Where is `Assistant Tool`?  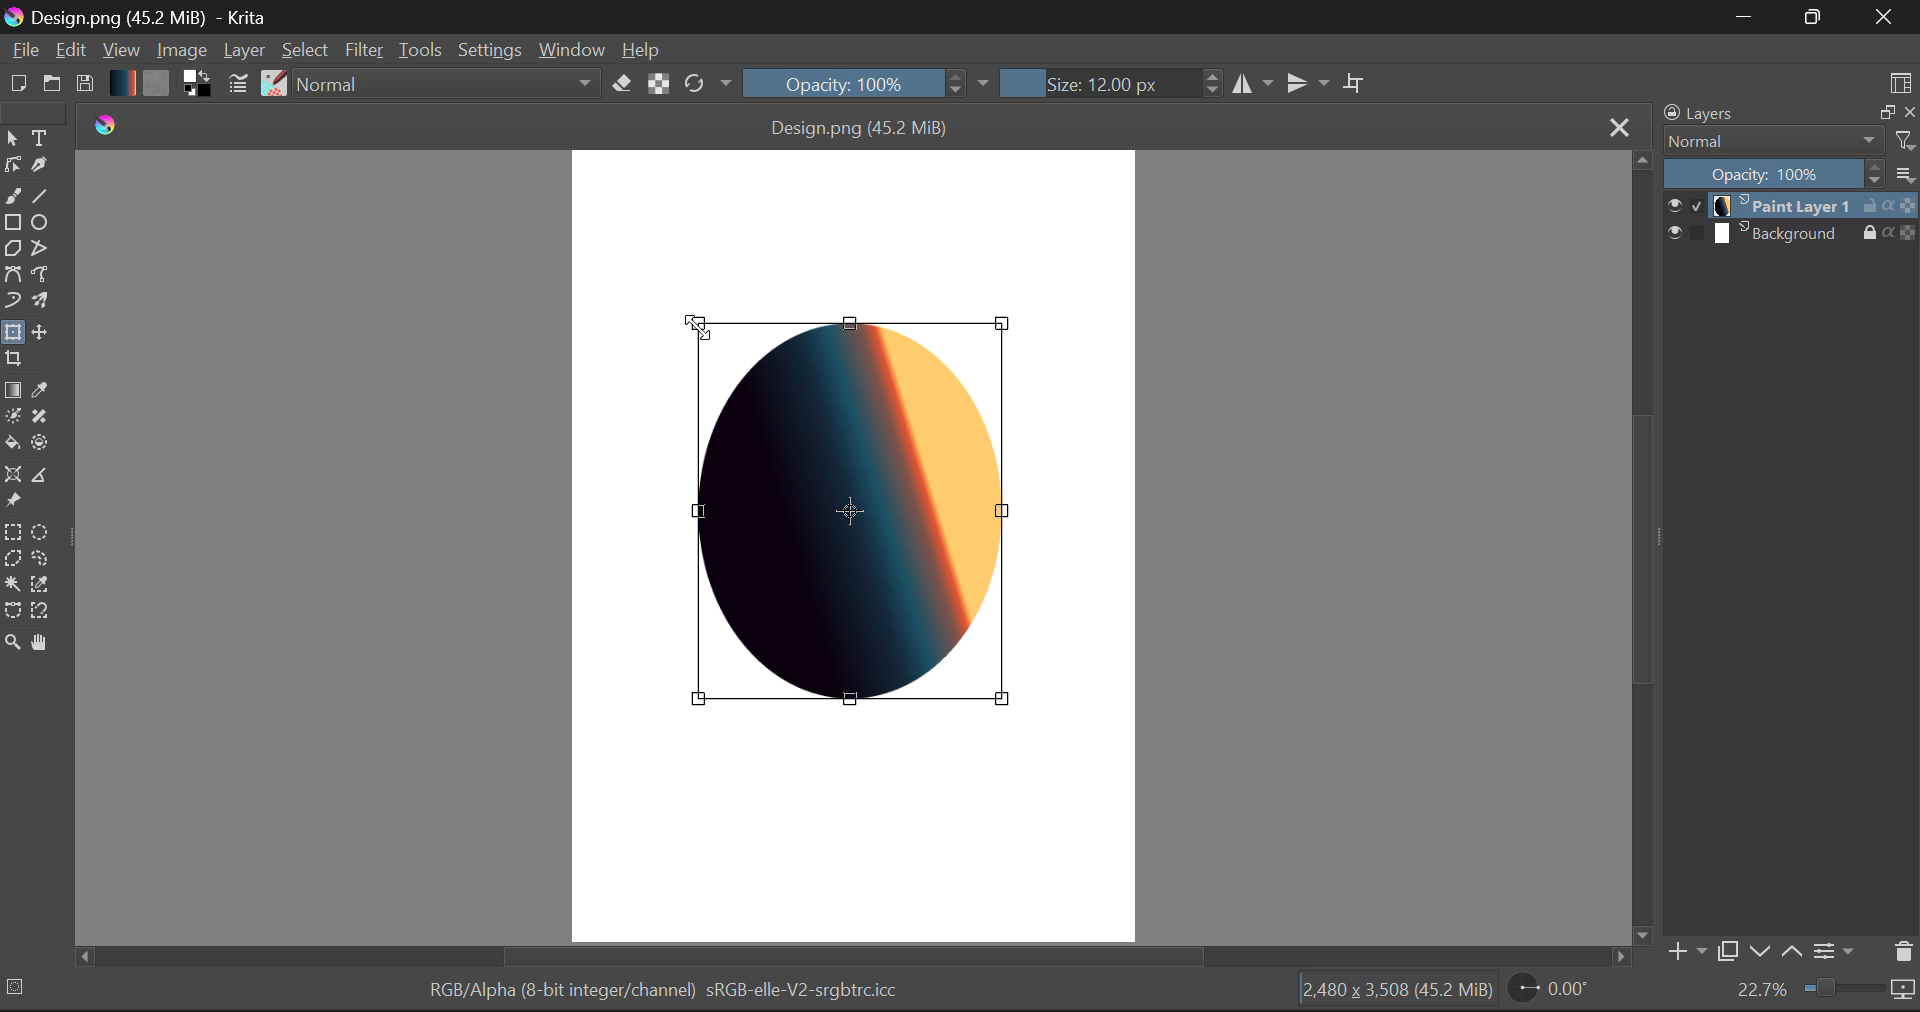
Assistant Tool is located at coordinates (13, 475).